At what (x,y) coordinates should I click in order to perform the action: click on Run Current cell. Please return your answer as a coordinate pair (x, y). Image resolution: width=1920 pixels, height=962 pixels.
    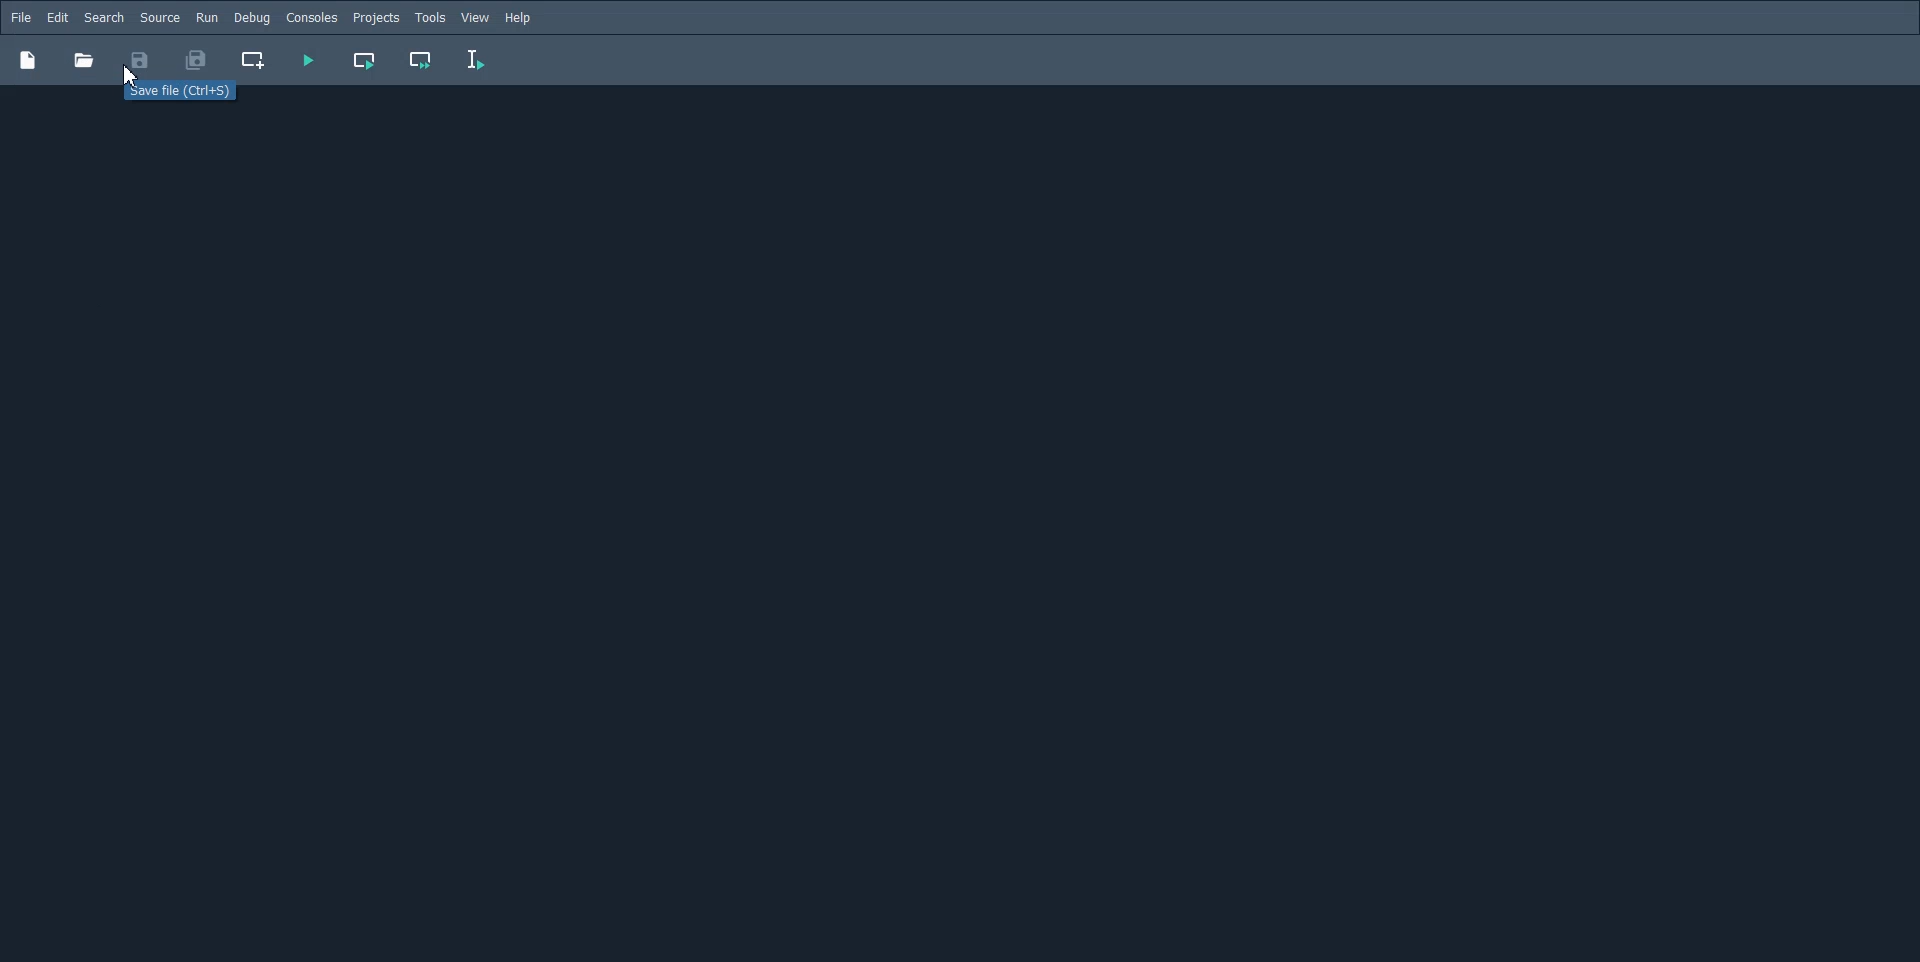
    Looking at the image, I should click on (366, 60).